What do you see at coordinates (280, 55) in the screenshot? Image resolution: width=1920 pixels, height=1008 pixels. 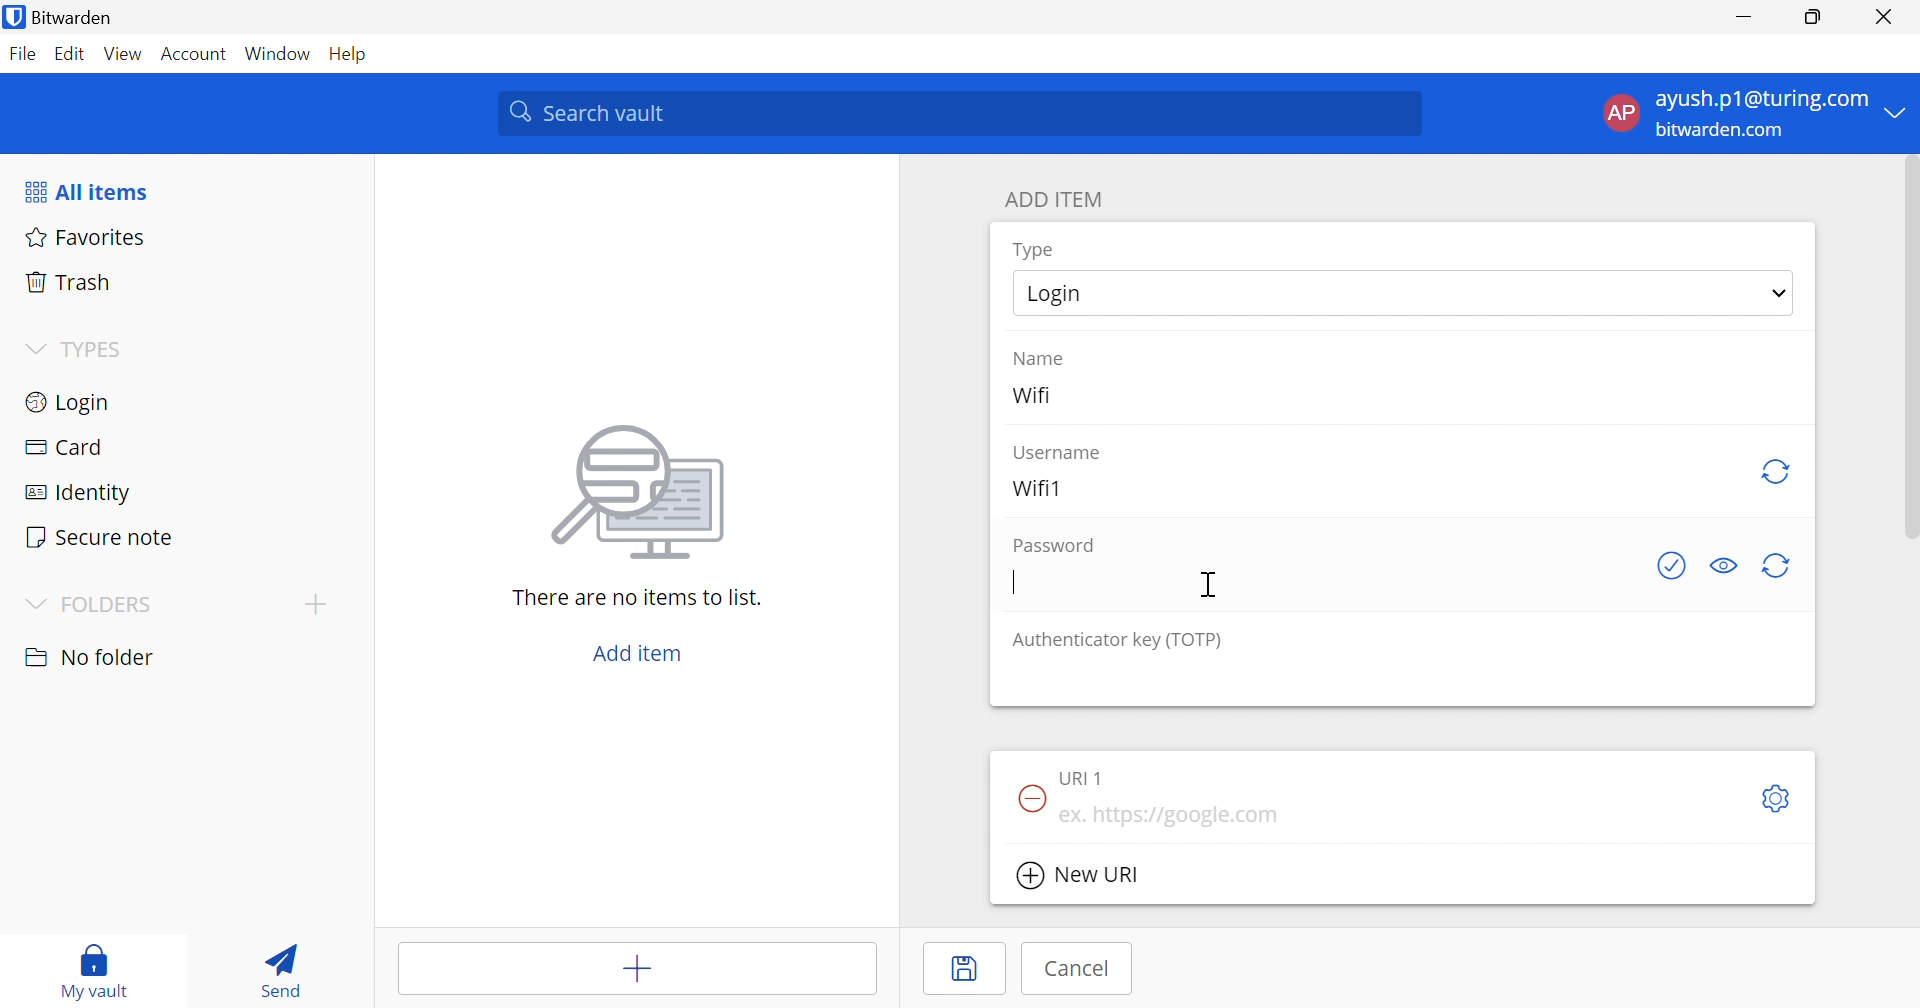 I see `Window` at bounding box center [280, 55].